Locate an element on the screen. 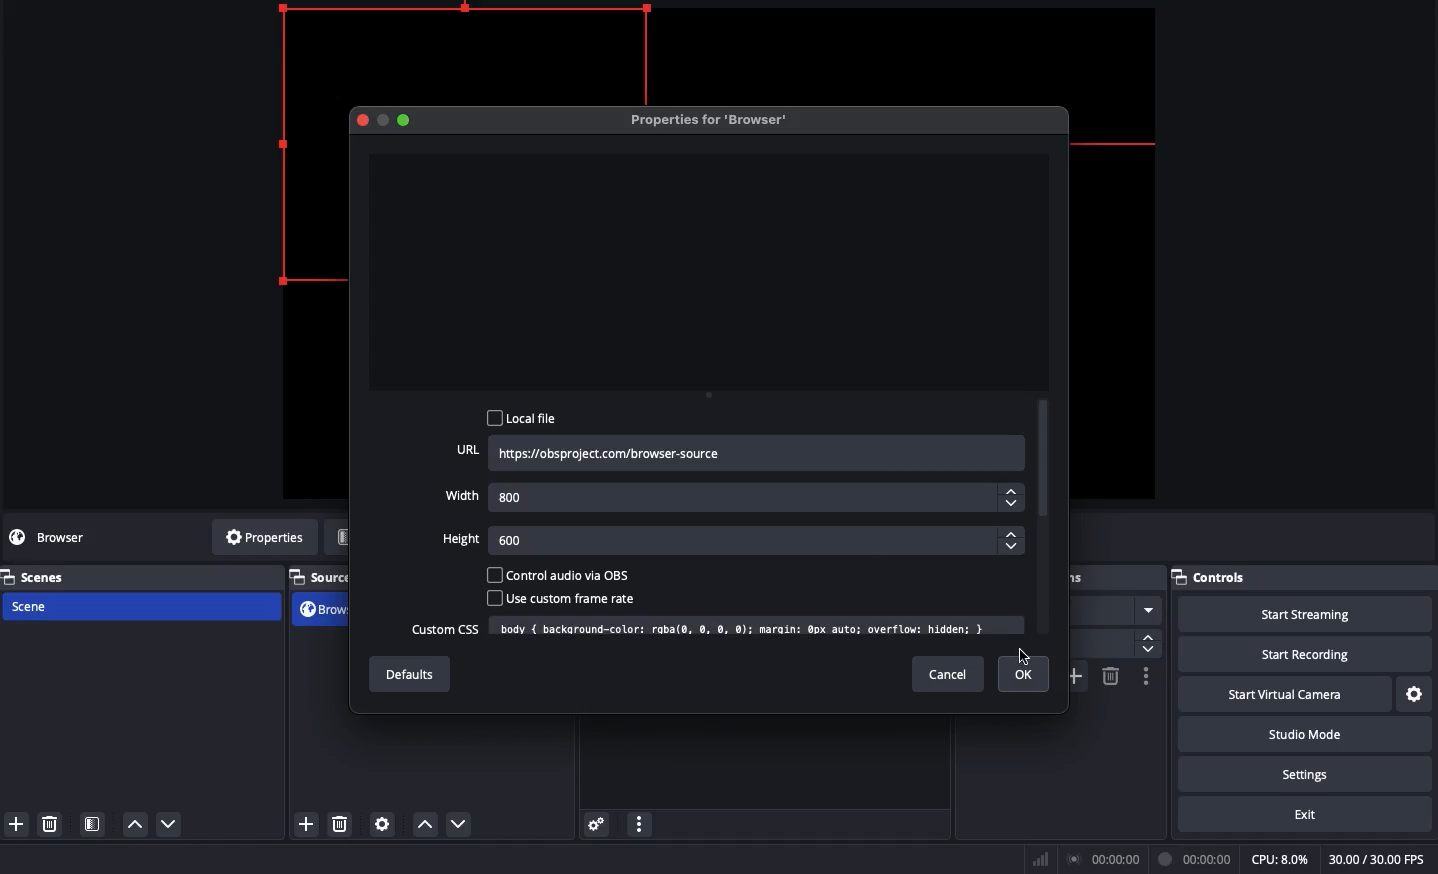 This screenshot has height=874, width=1438. Height  is located at coordinates (729, 540).